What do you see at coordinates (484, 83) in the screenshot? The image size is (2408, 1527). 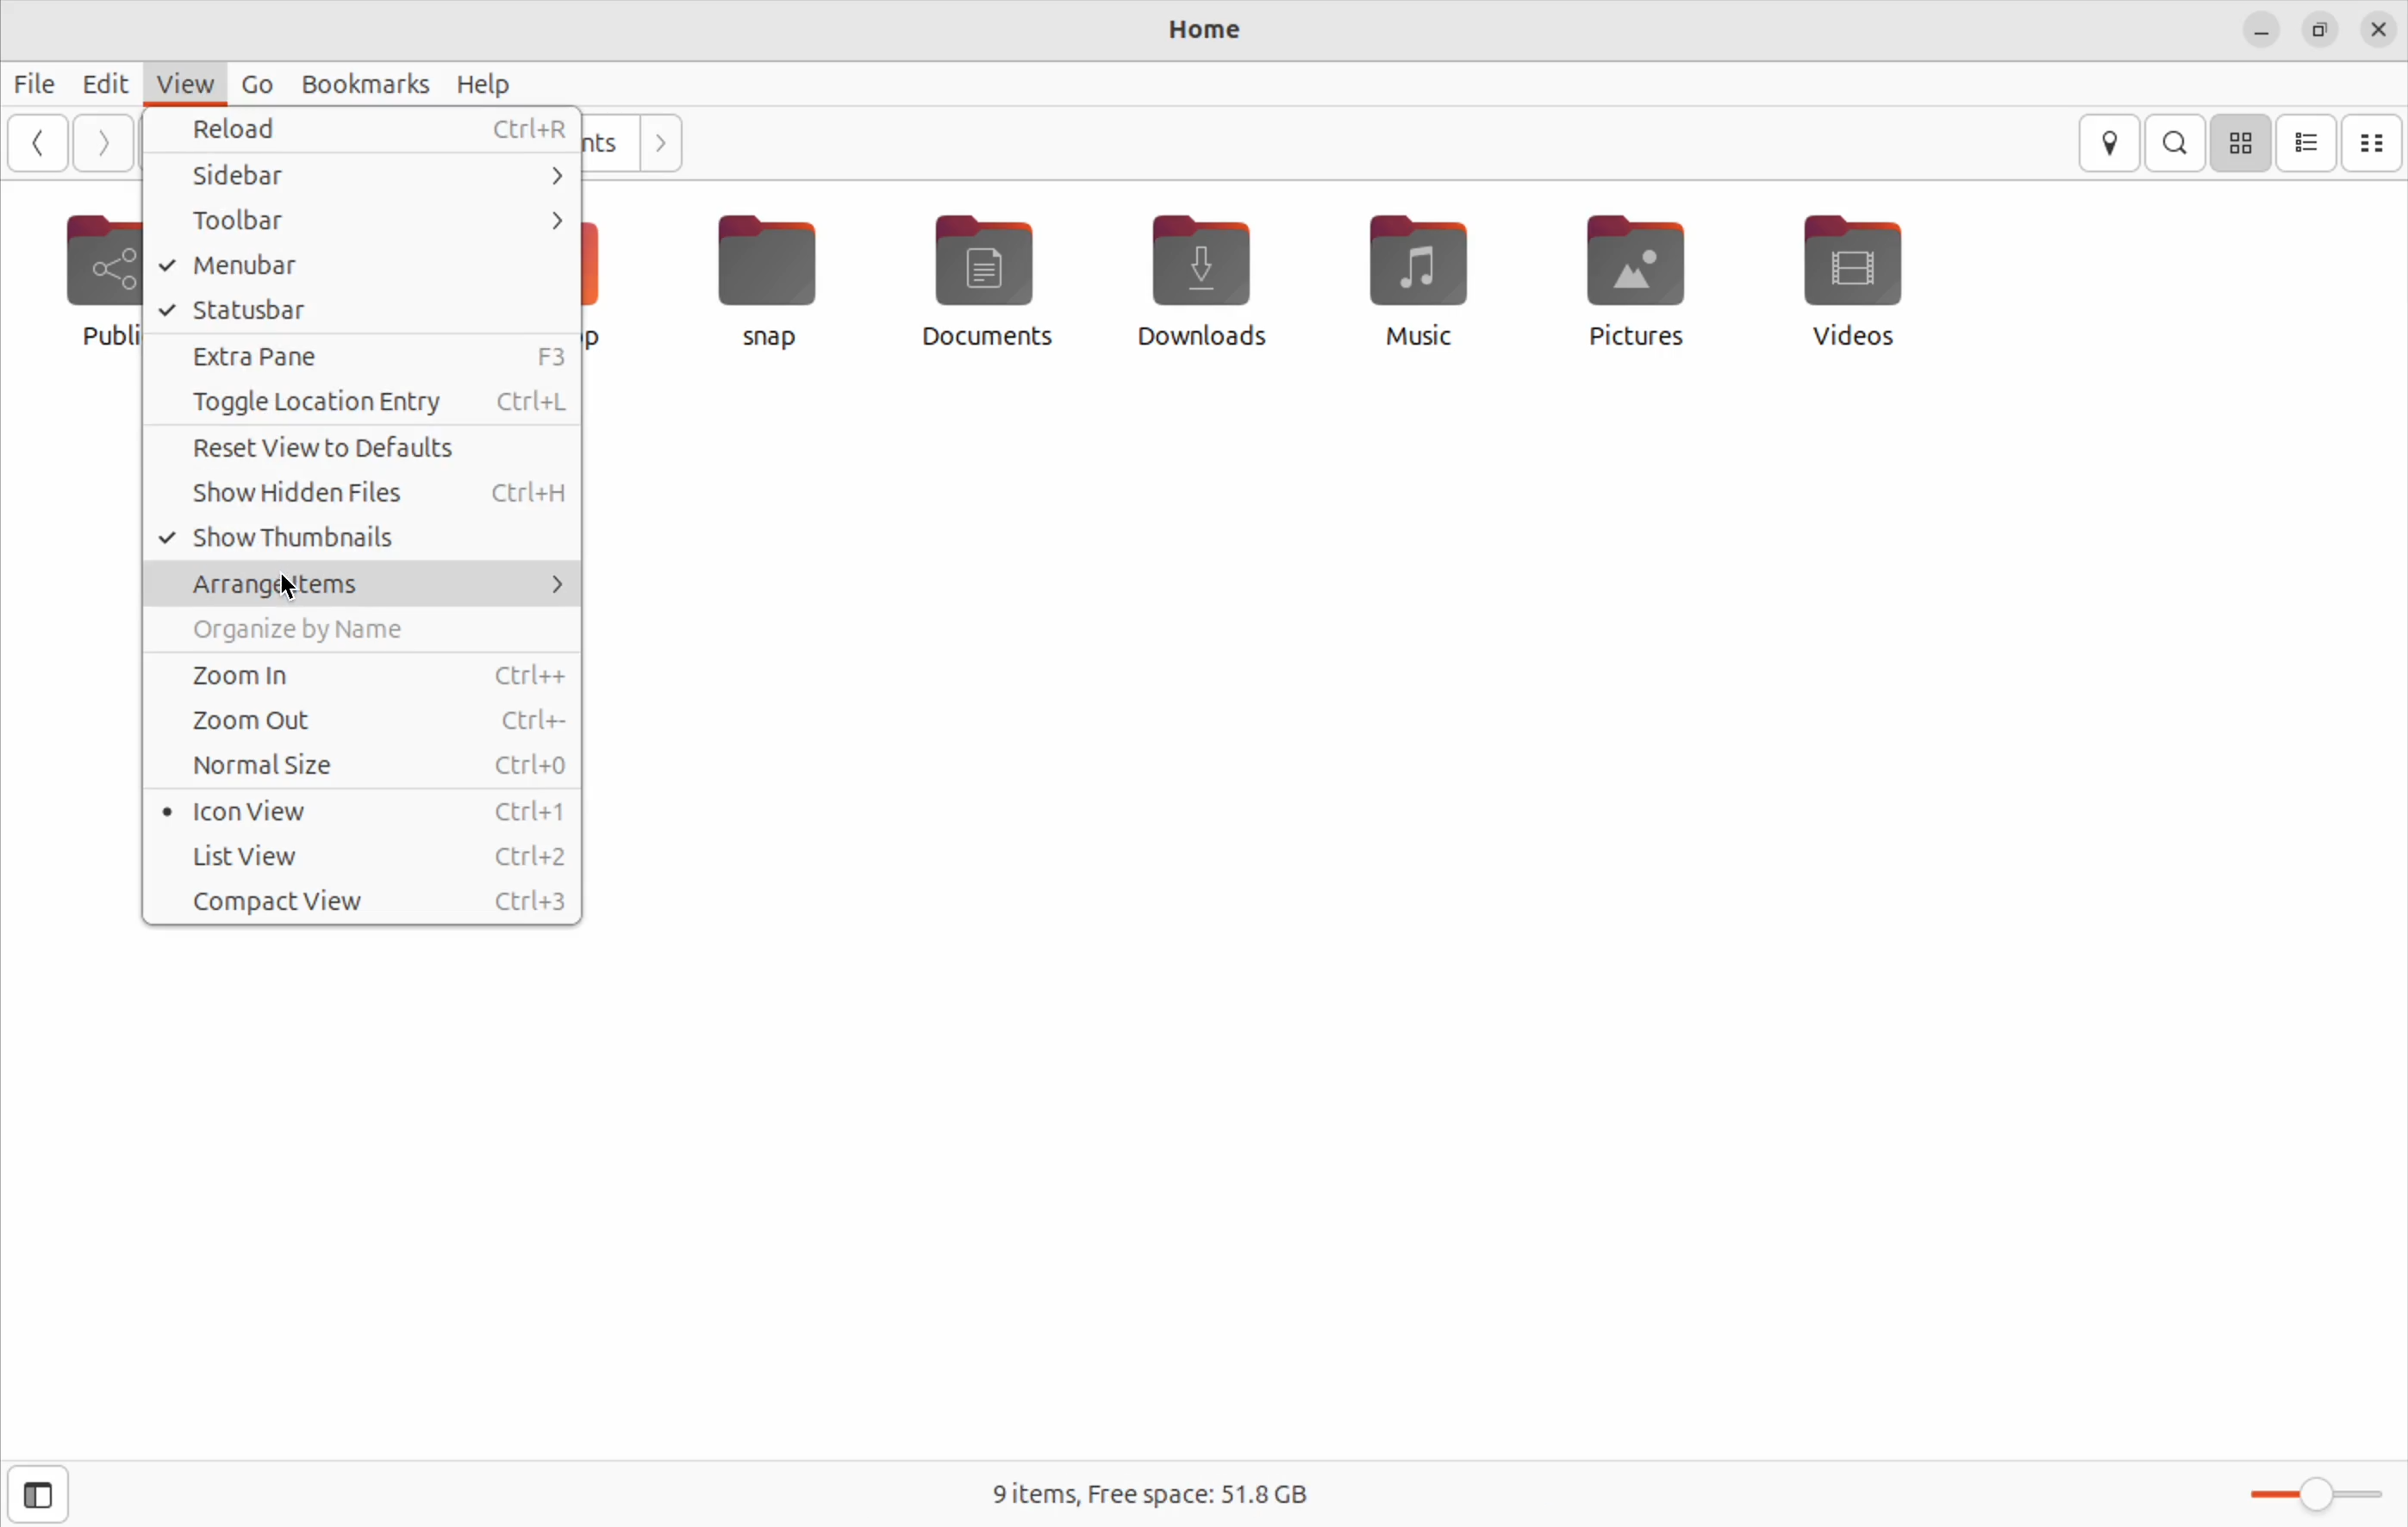 I see `help ` at bounding box center [484, 83].